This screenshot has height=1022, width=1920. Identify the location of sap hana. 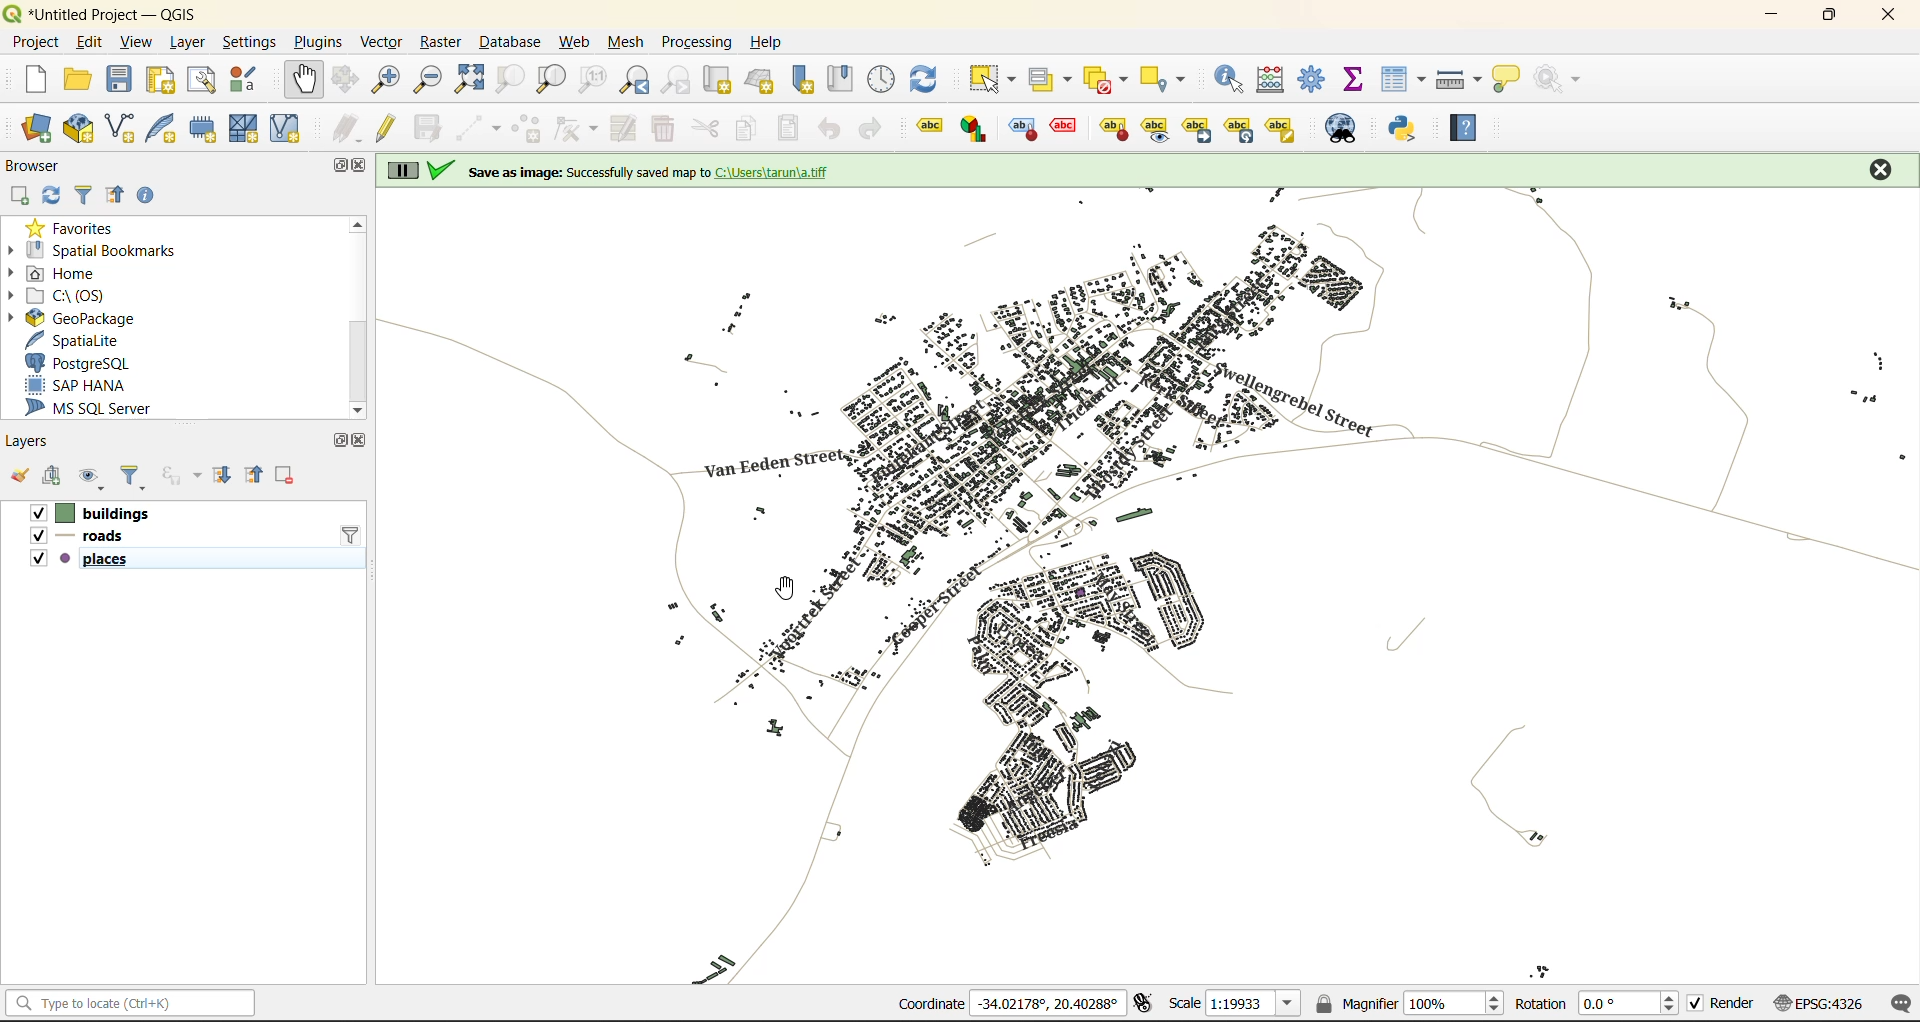
(78, 385).